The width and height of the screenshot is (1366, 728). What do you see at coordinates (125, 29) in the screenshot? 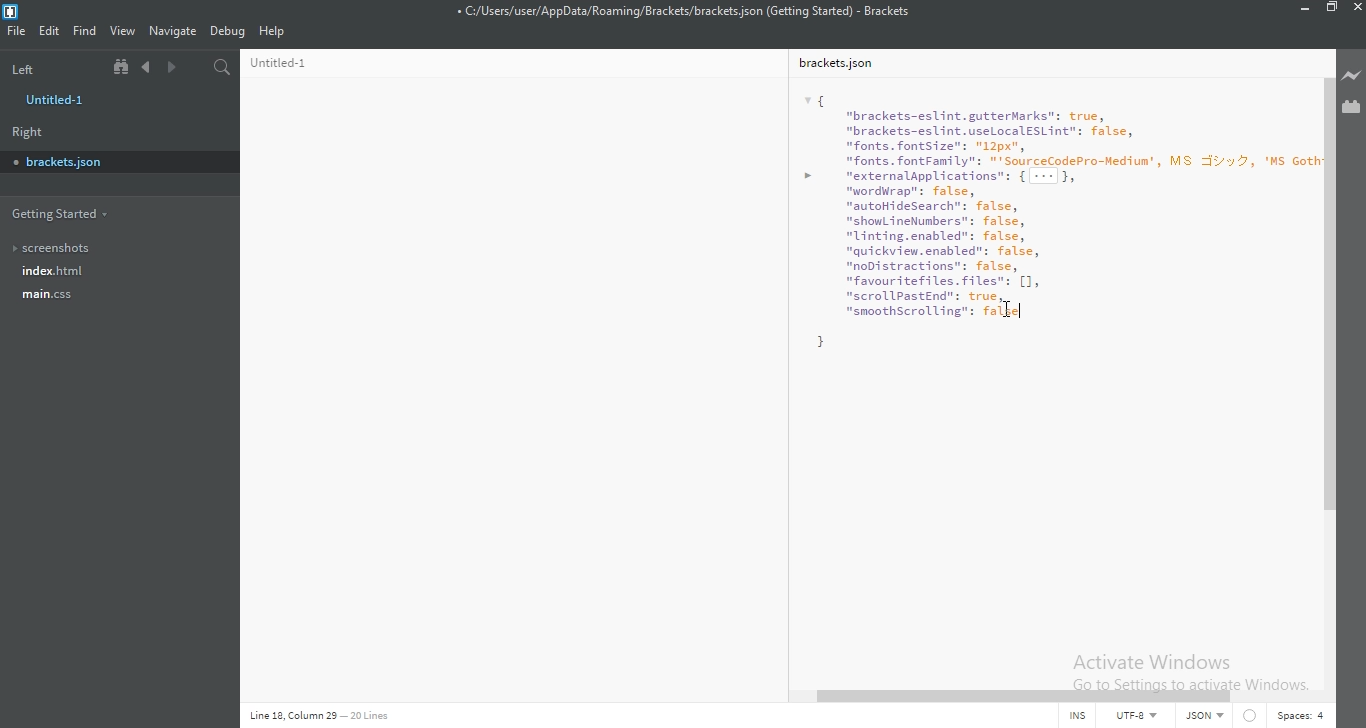
I see `View` at bounding box center [125, 29].